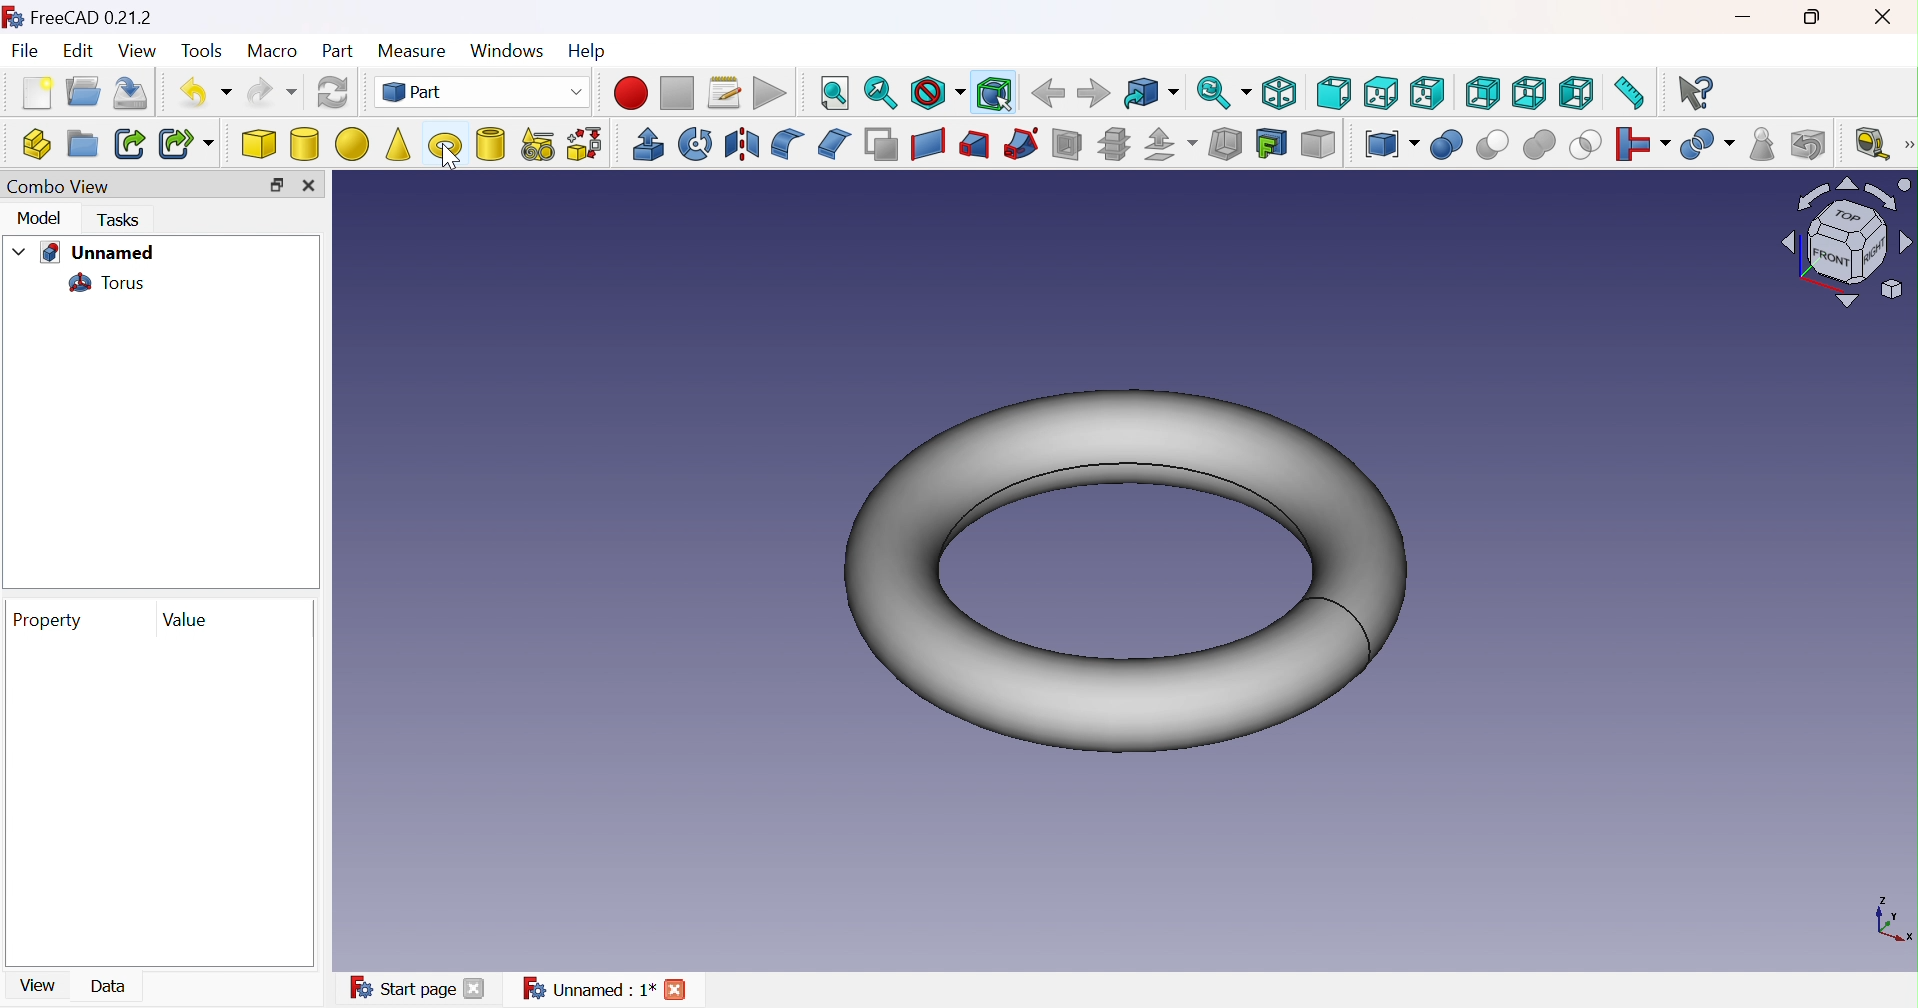 Image resolution: width=1918 pixels, height=1008 pixels. What do you see at coordinates (104, 282) in the screenshot?
I see `Torus` at bounding box center [104, 282].